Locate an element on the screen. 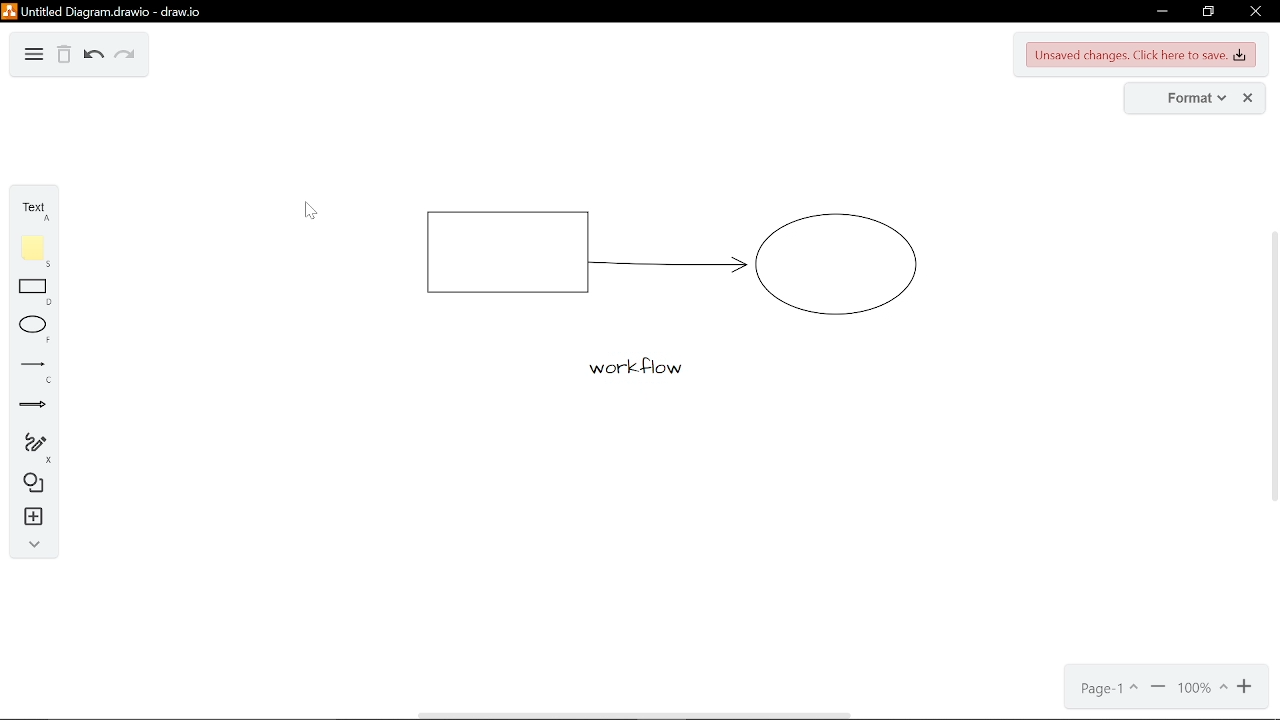 Image resolution: width=1280 pixels, height=720 pixels. insert is located at coordinates (36, 517).